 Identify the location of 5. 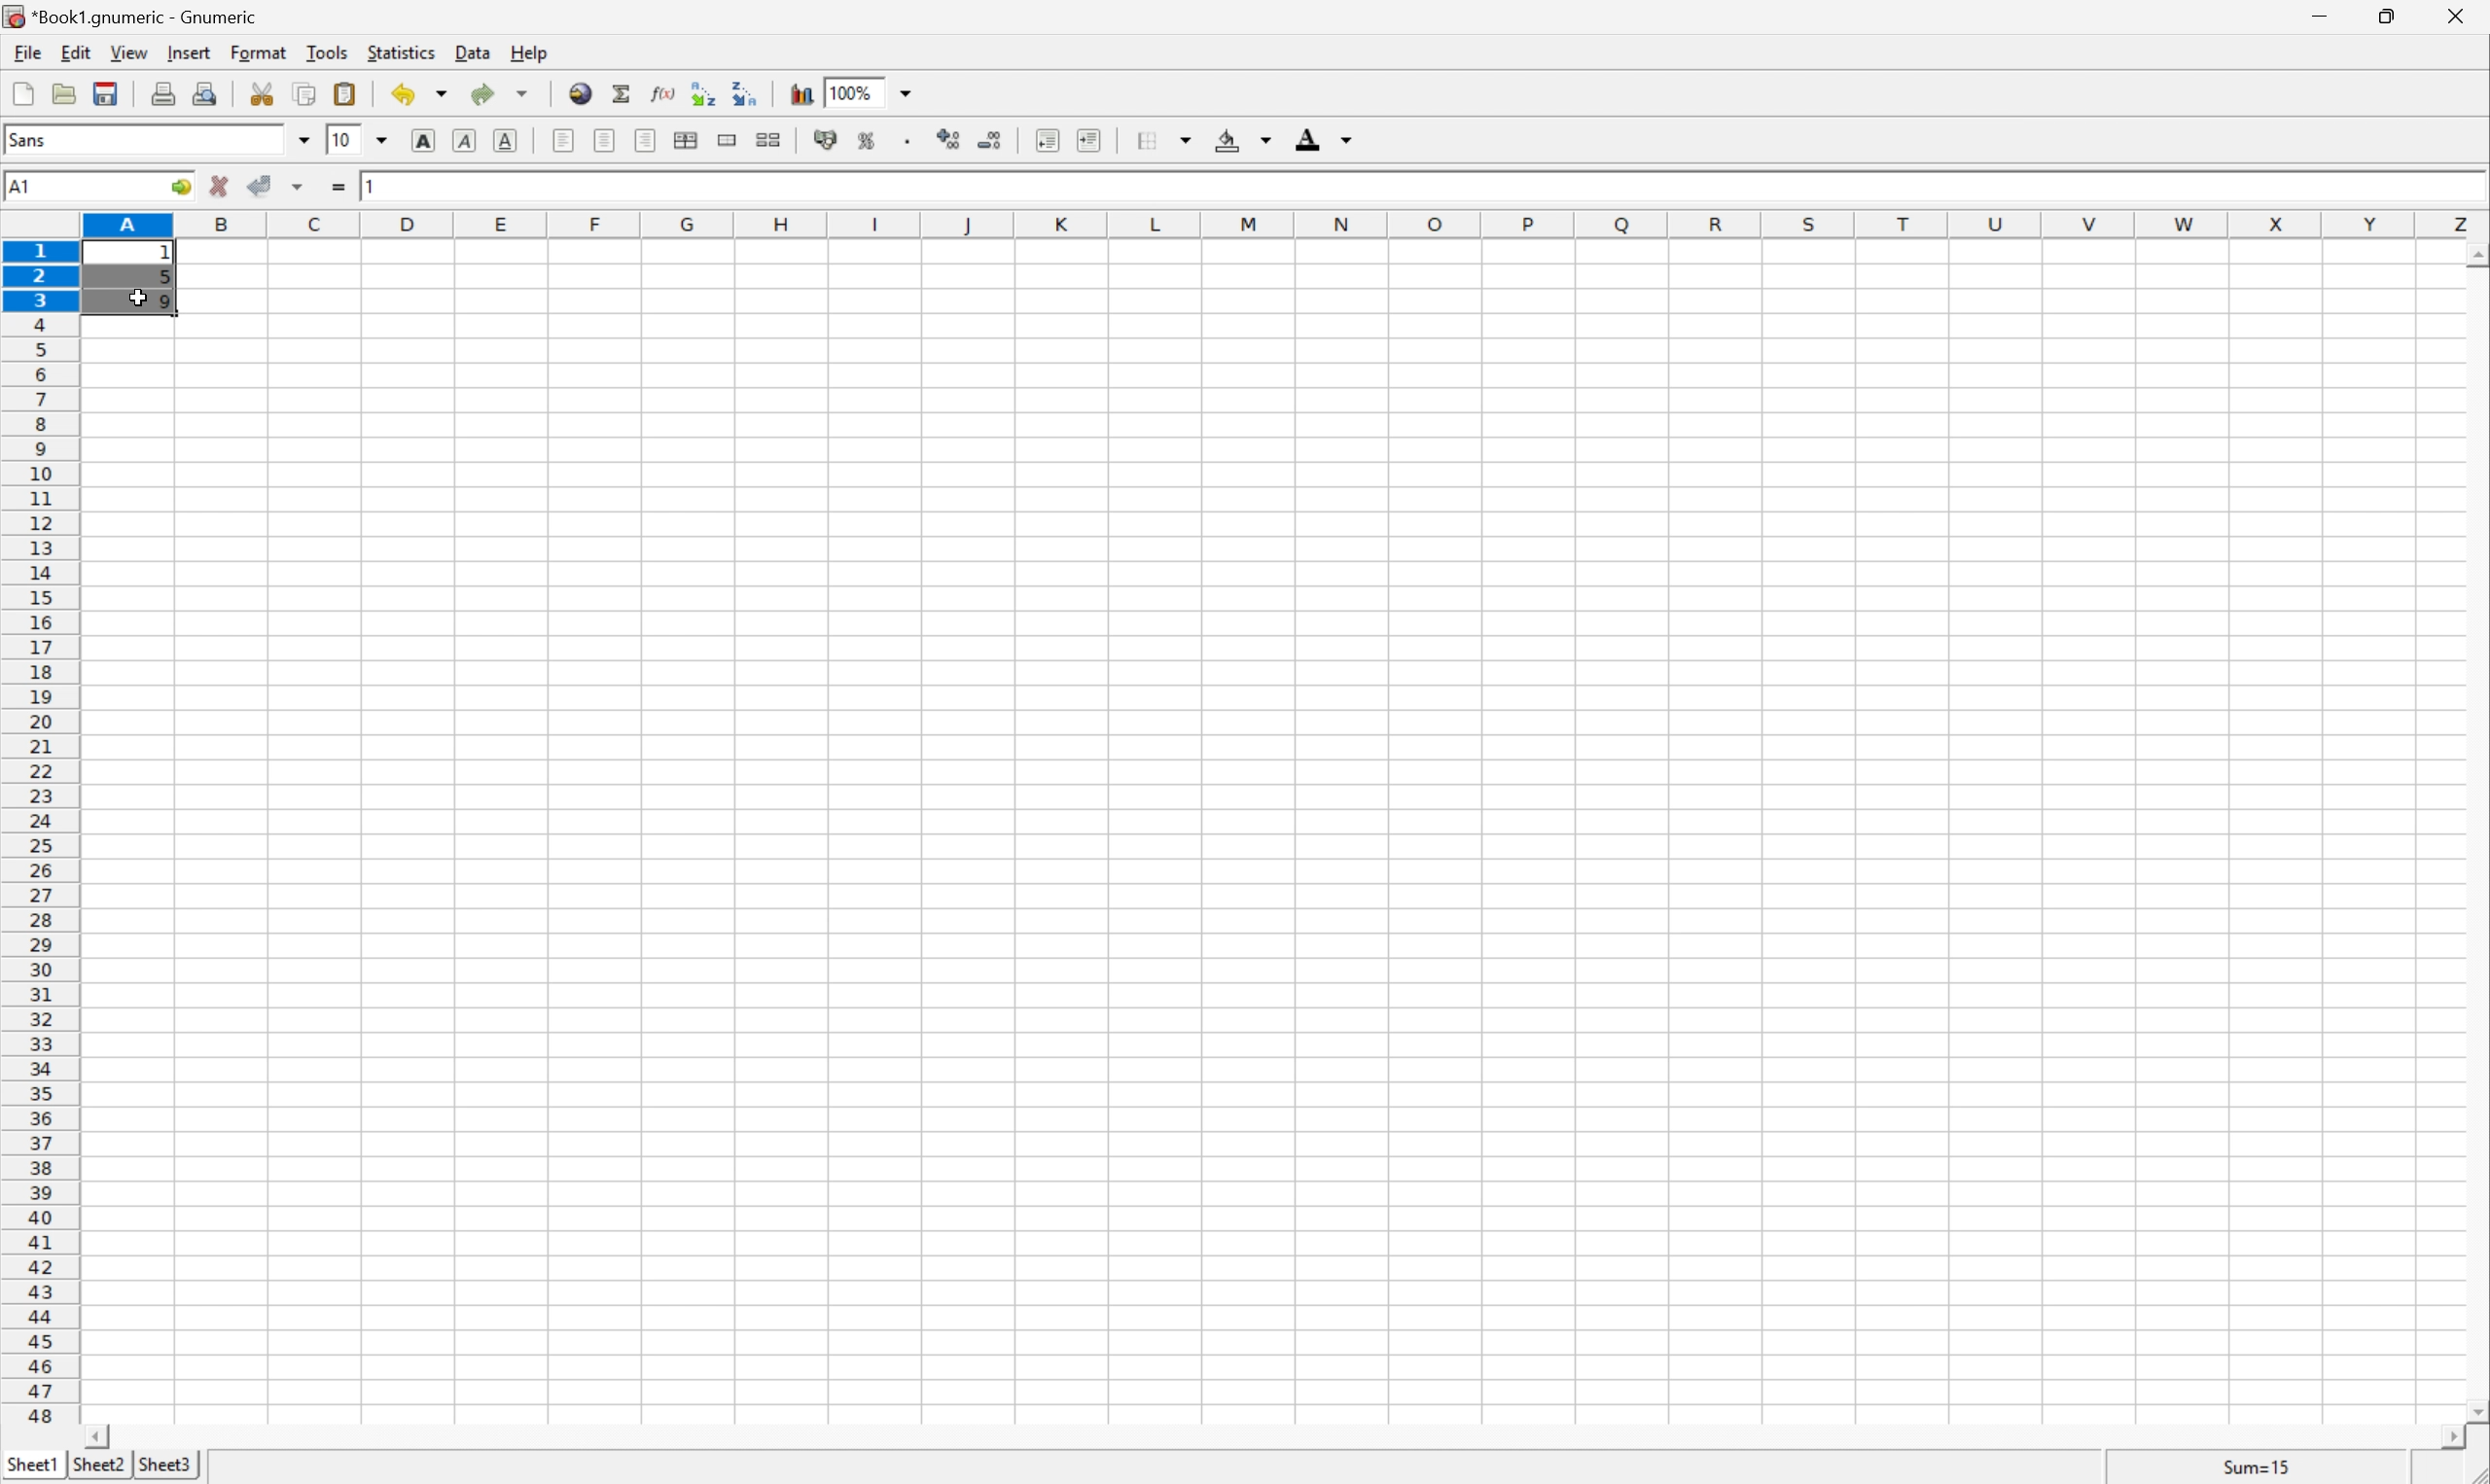
(164, 280).